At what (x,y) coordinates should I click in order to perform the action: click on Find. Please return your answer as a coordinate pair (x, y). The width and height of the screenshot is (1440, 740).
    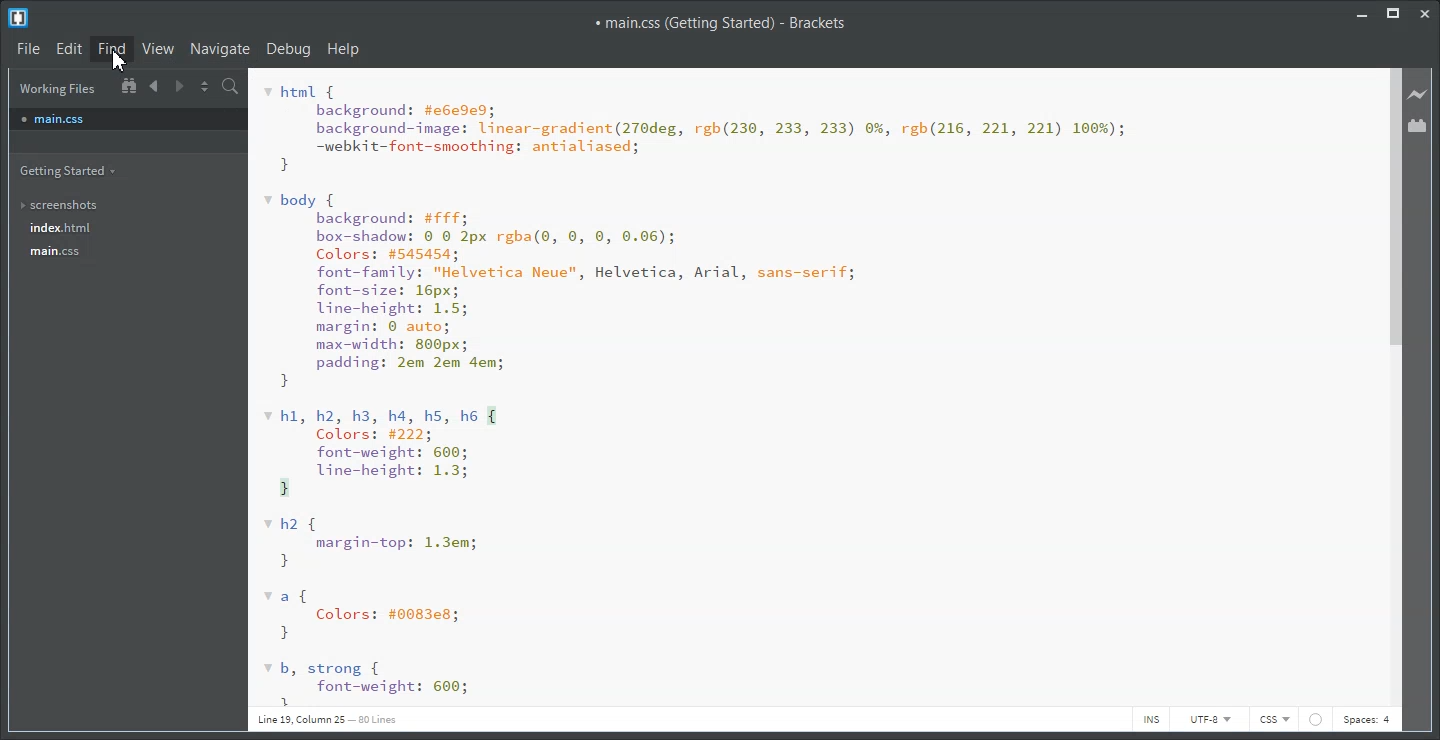
    Looking at the image, I should click on (111, 49).